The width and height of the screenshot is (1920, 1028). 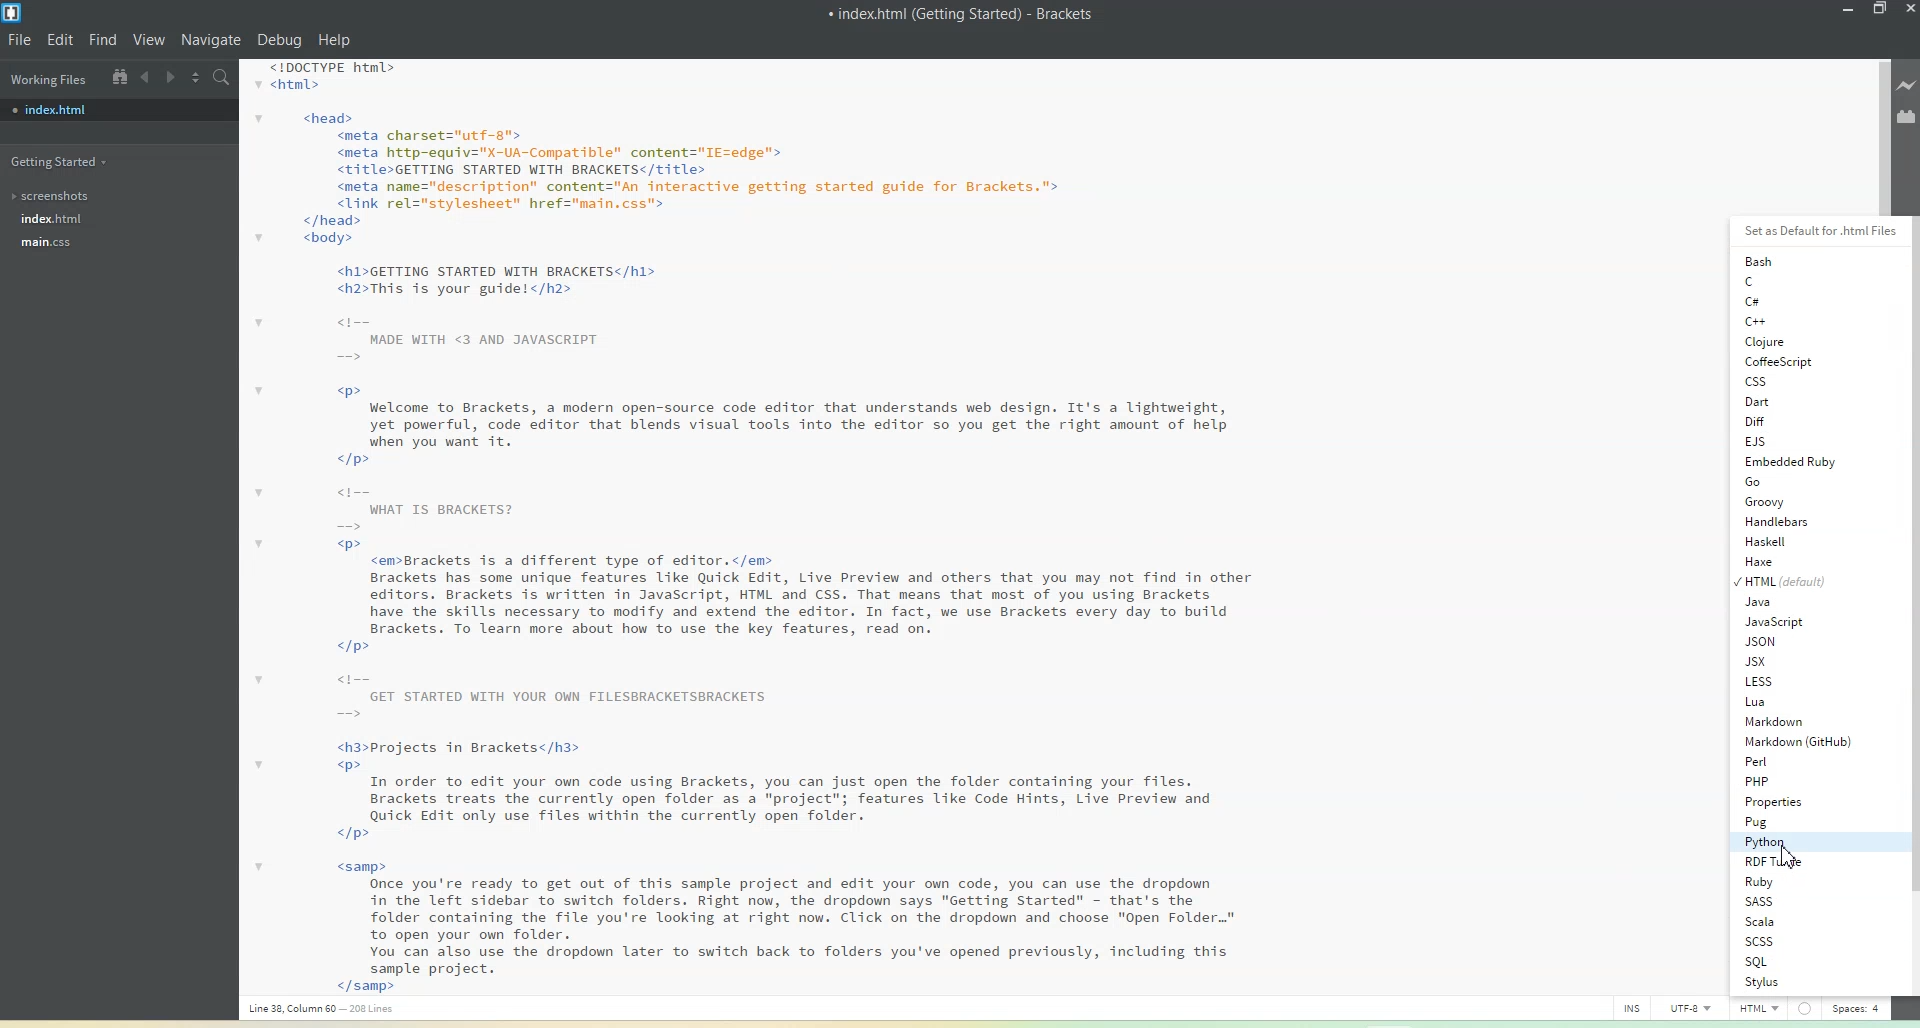 What do you see at coordinates (1800, 901) in the screenshot?
I see `SASS` at bounding box center [1800, 901].